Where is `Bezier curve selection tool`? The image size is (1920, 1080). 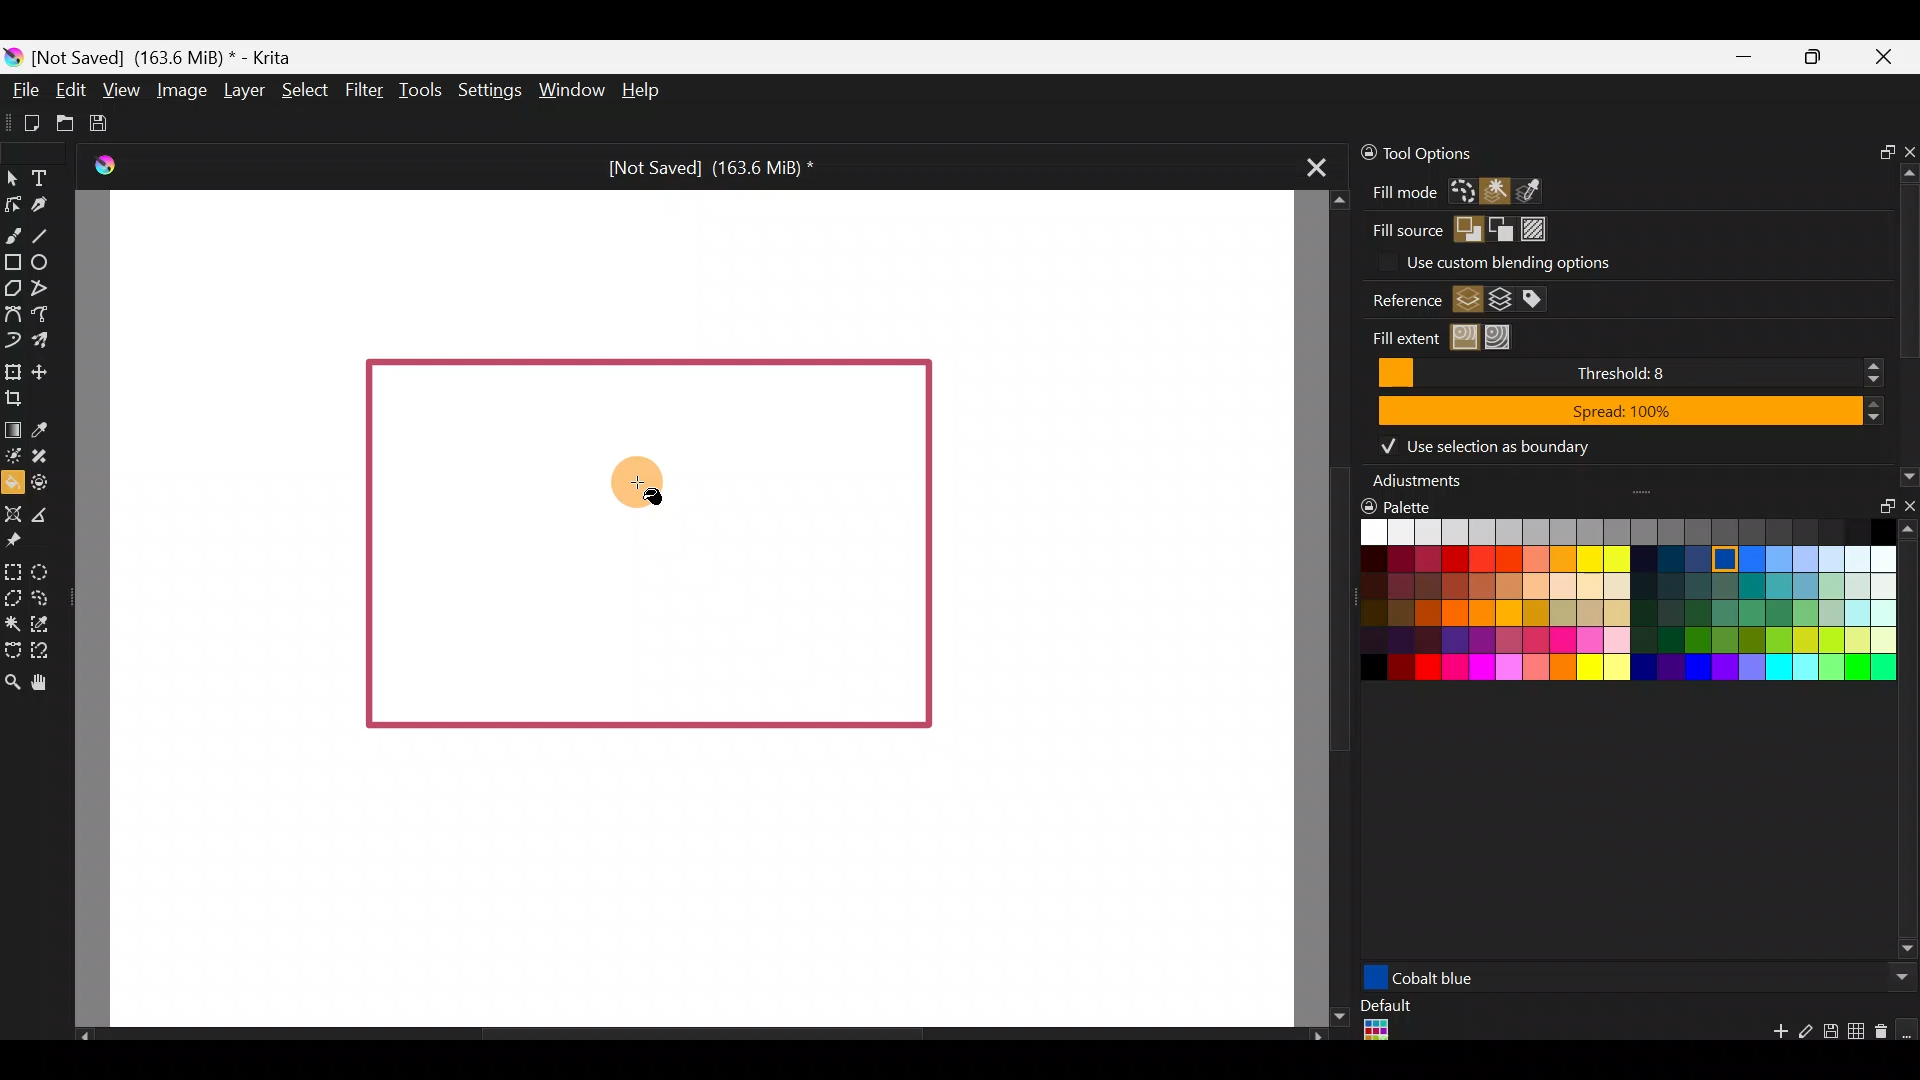 Bezier curve selection tool is located at coordinates (12, 652).